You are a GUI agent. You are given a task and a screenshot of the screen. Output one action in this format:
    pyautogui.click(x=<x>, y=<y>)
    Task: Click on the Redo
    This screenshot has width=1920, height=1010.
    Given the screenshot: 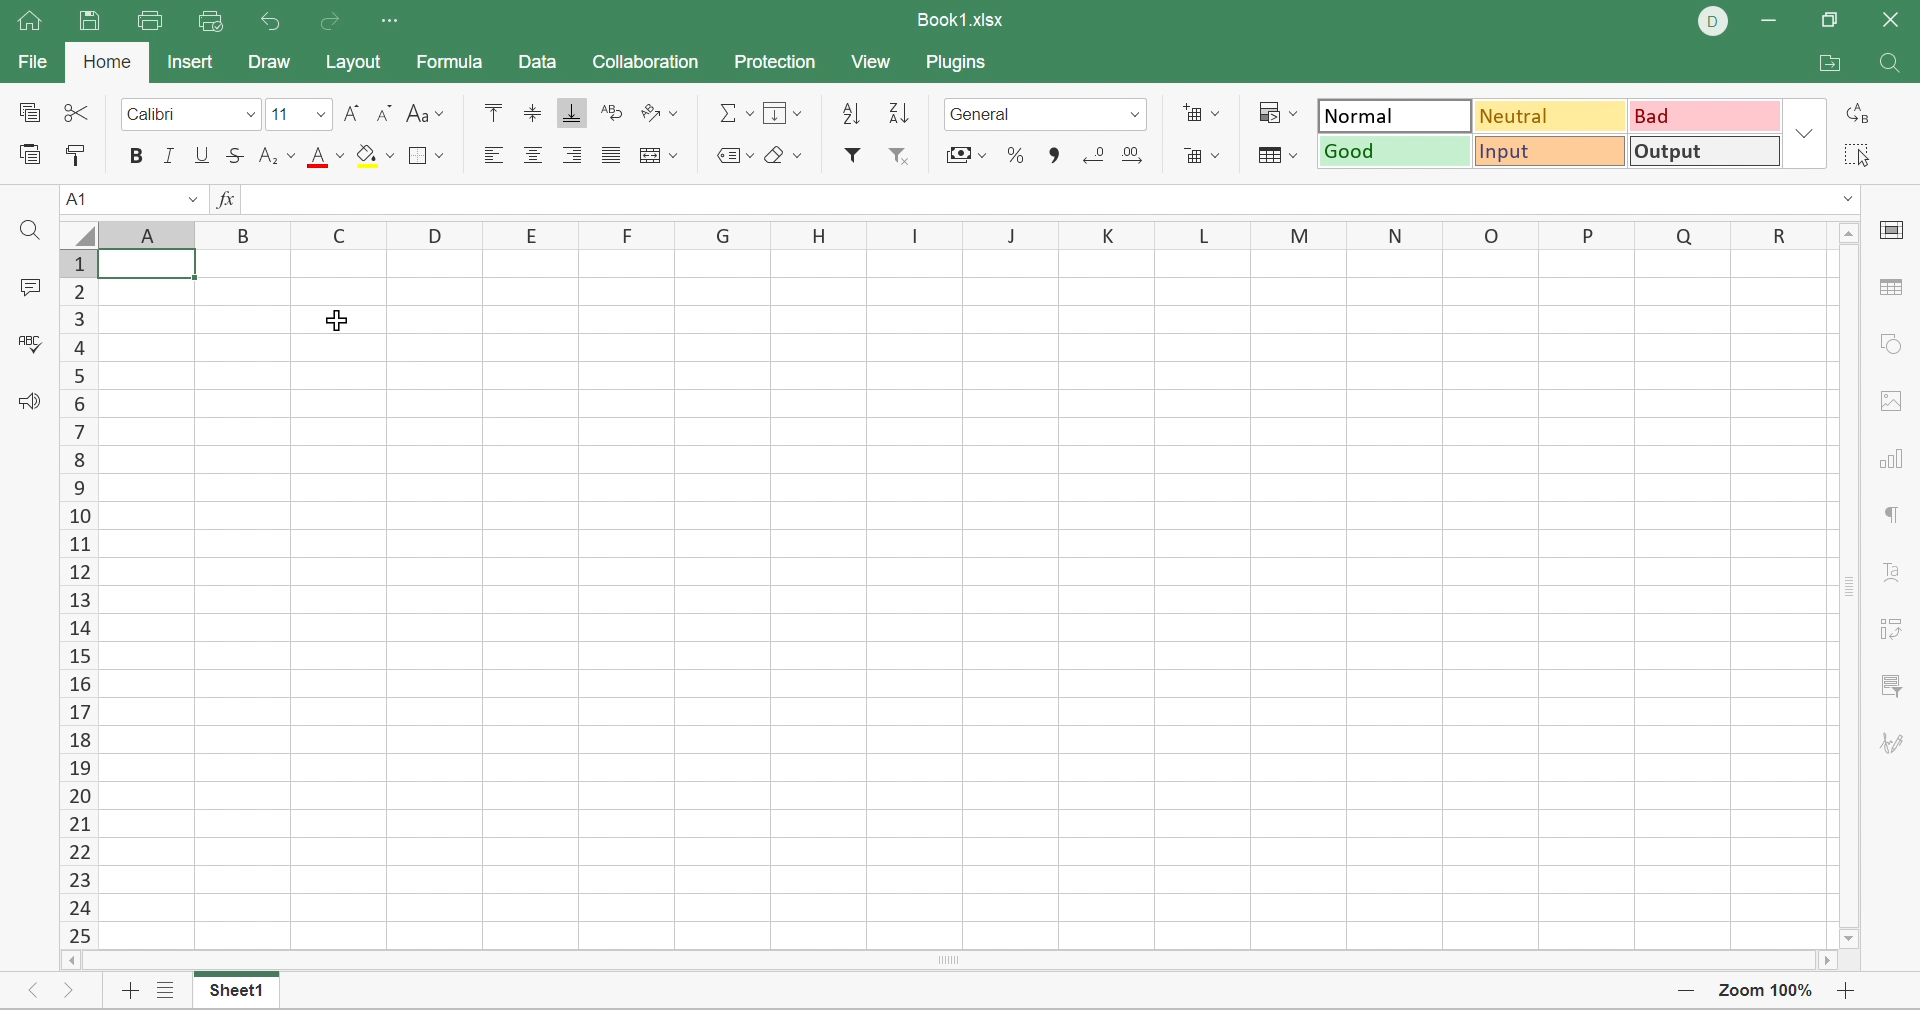 What is the action you would take?
    pyautogui.click(x=327, y=24)
    